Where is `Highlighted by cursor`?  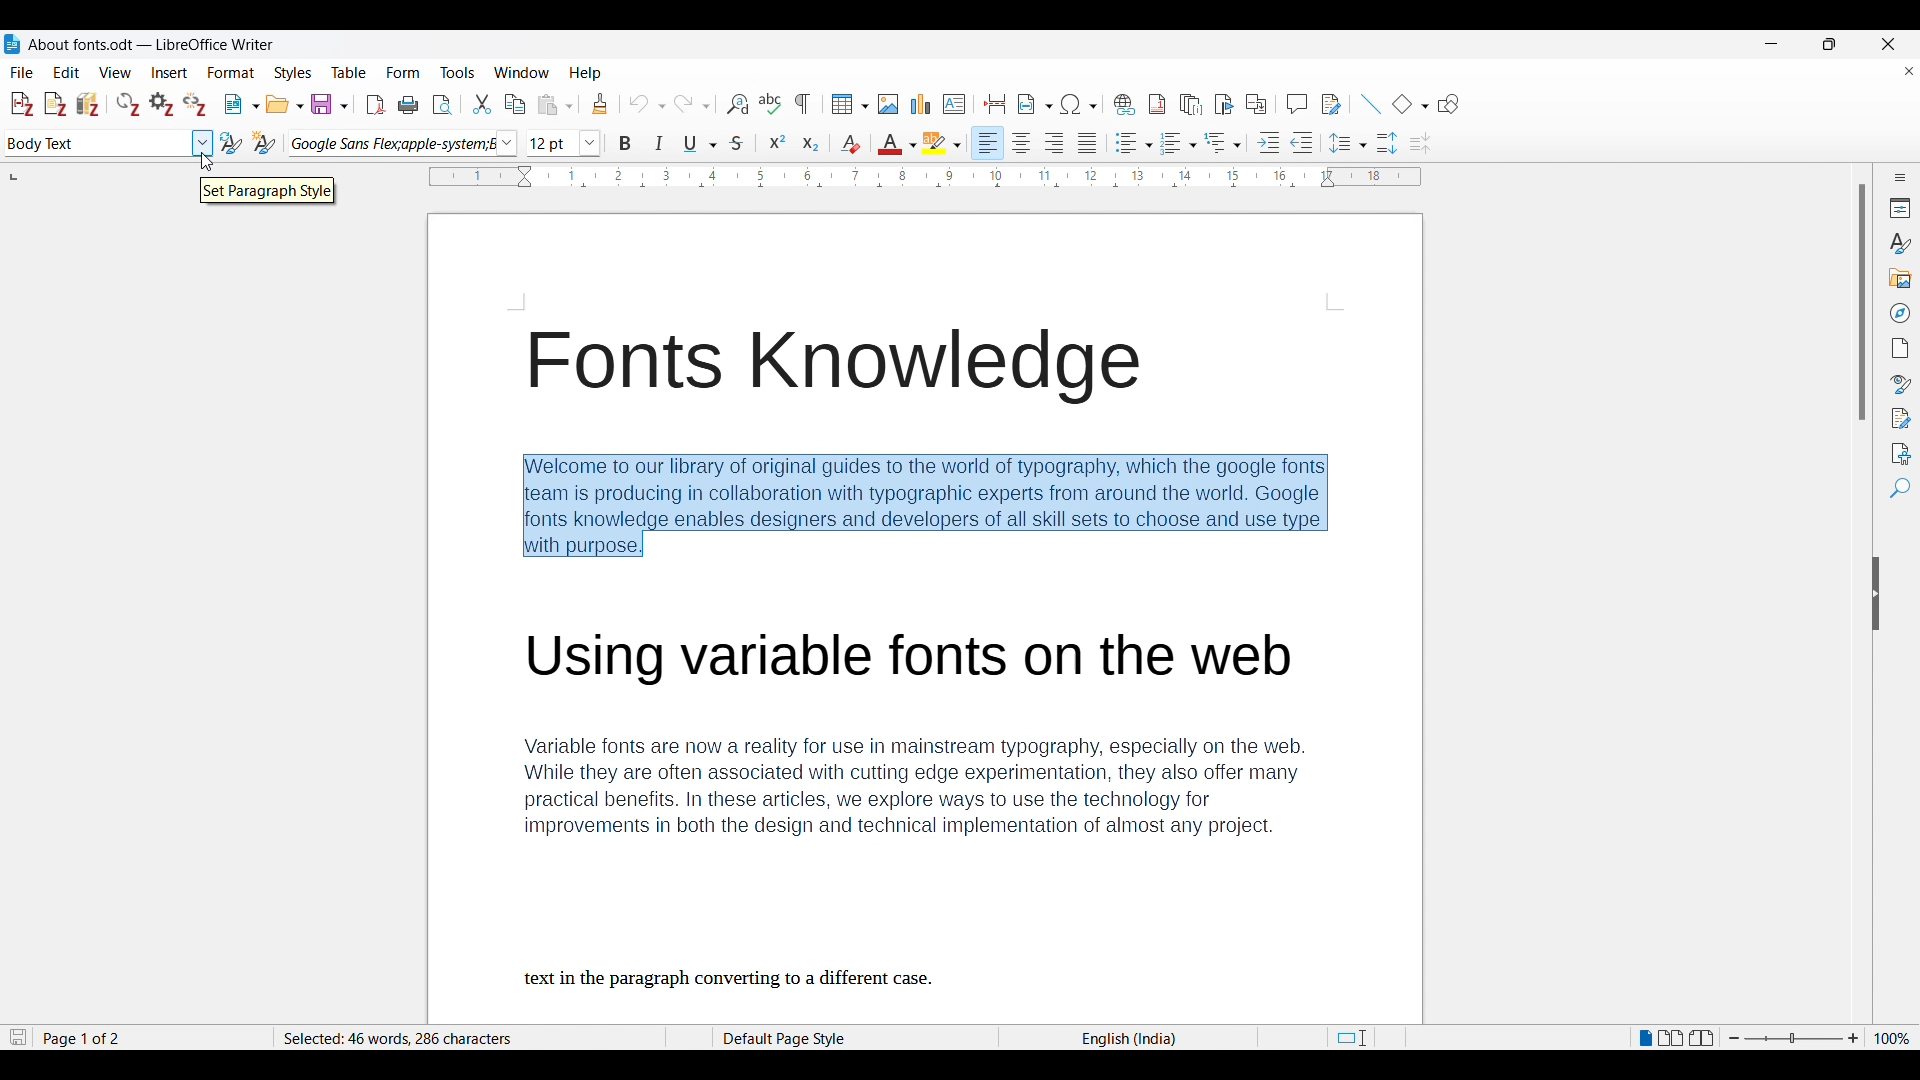
Highlighted by cursor is located at coordinates (202, 143).